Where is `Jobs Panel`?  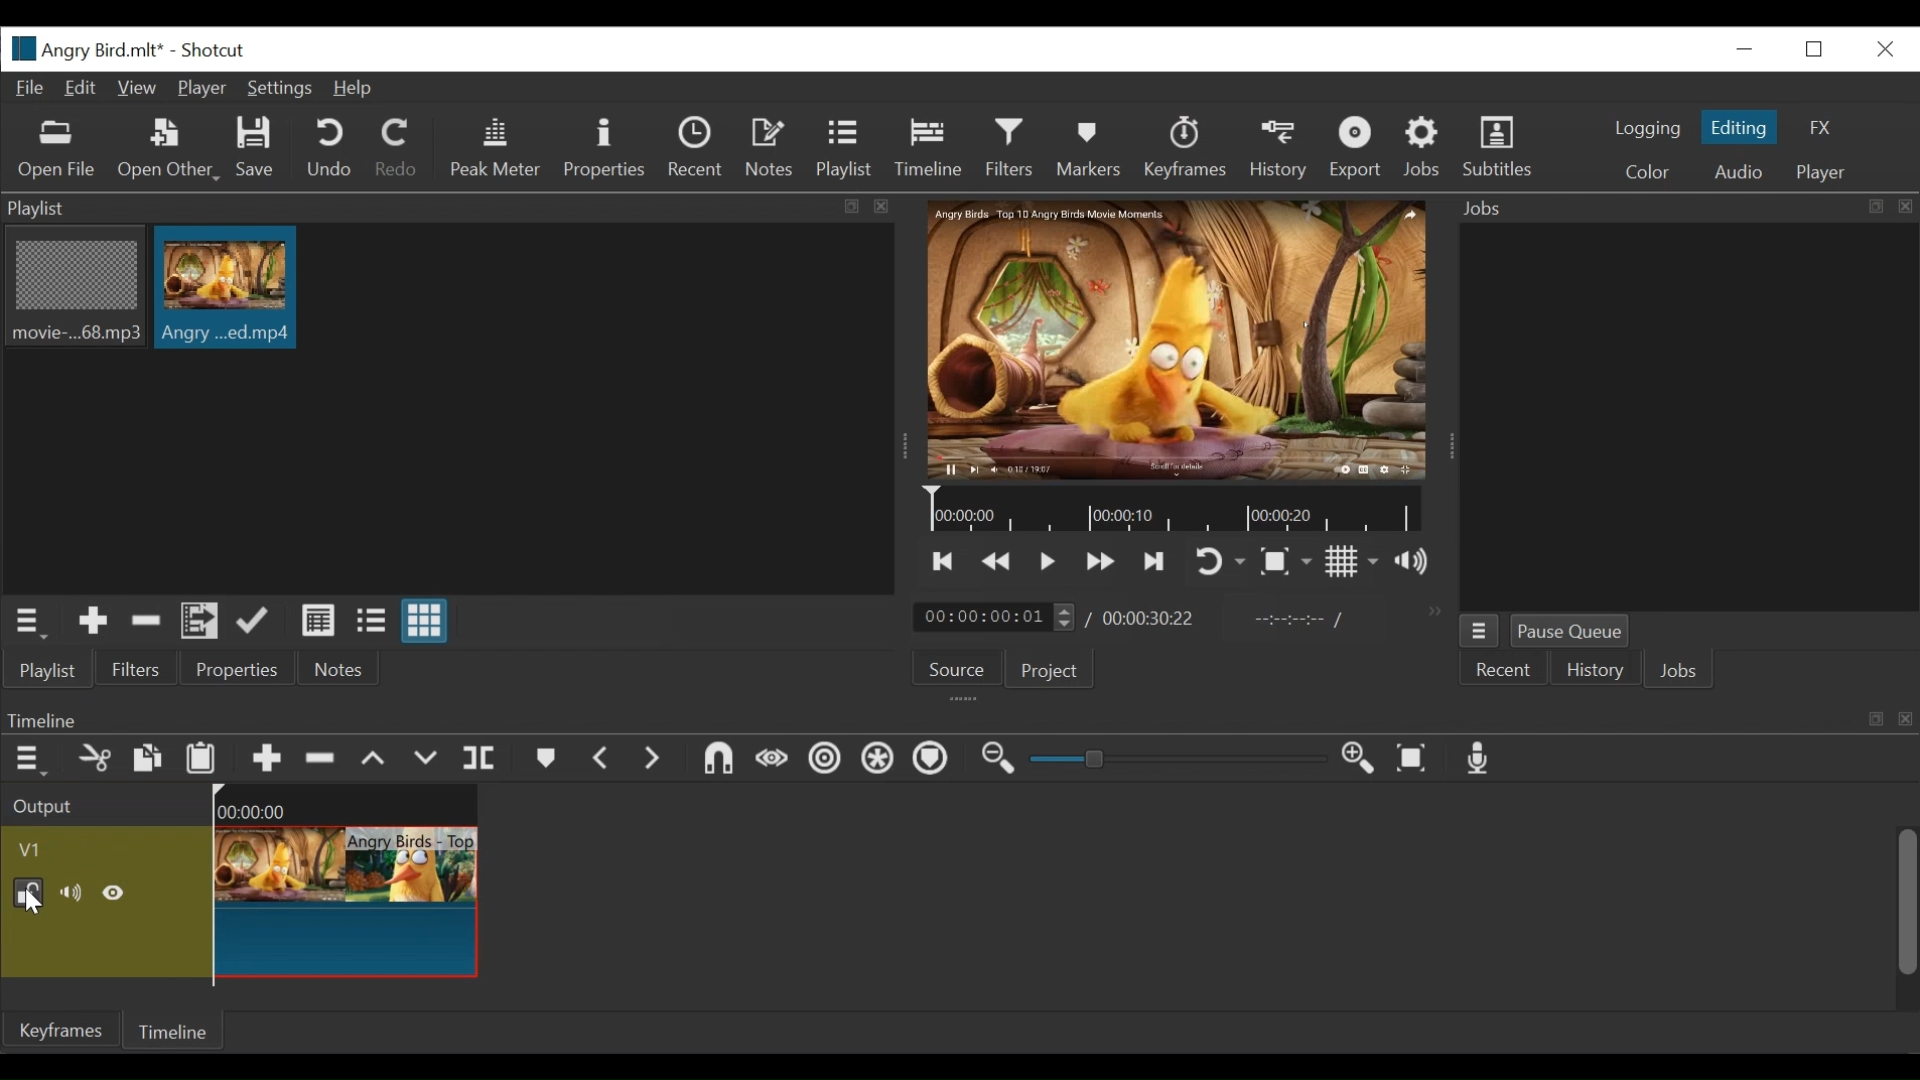
Jobs Panel is located at coordinates (1688, 420).